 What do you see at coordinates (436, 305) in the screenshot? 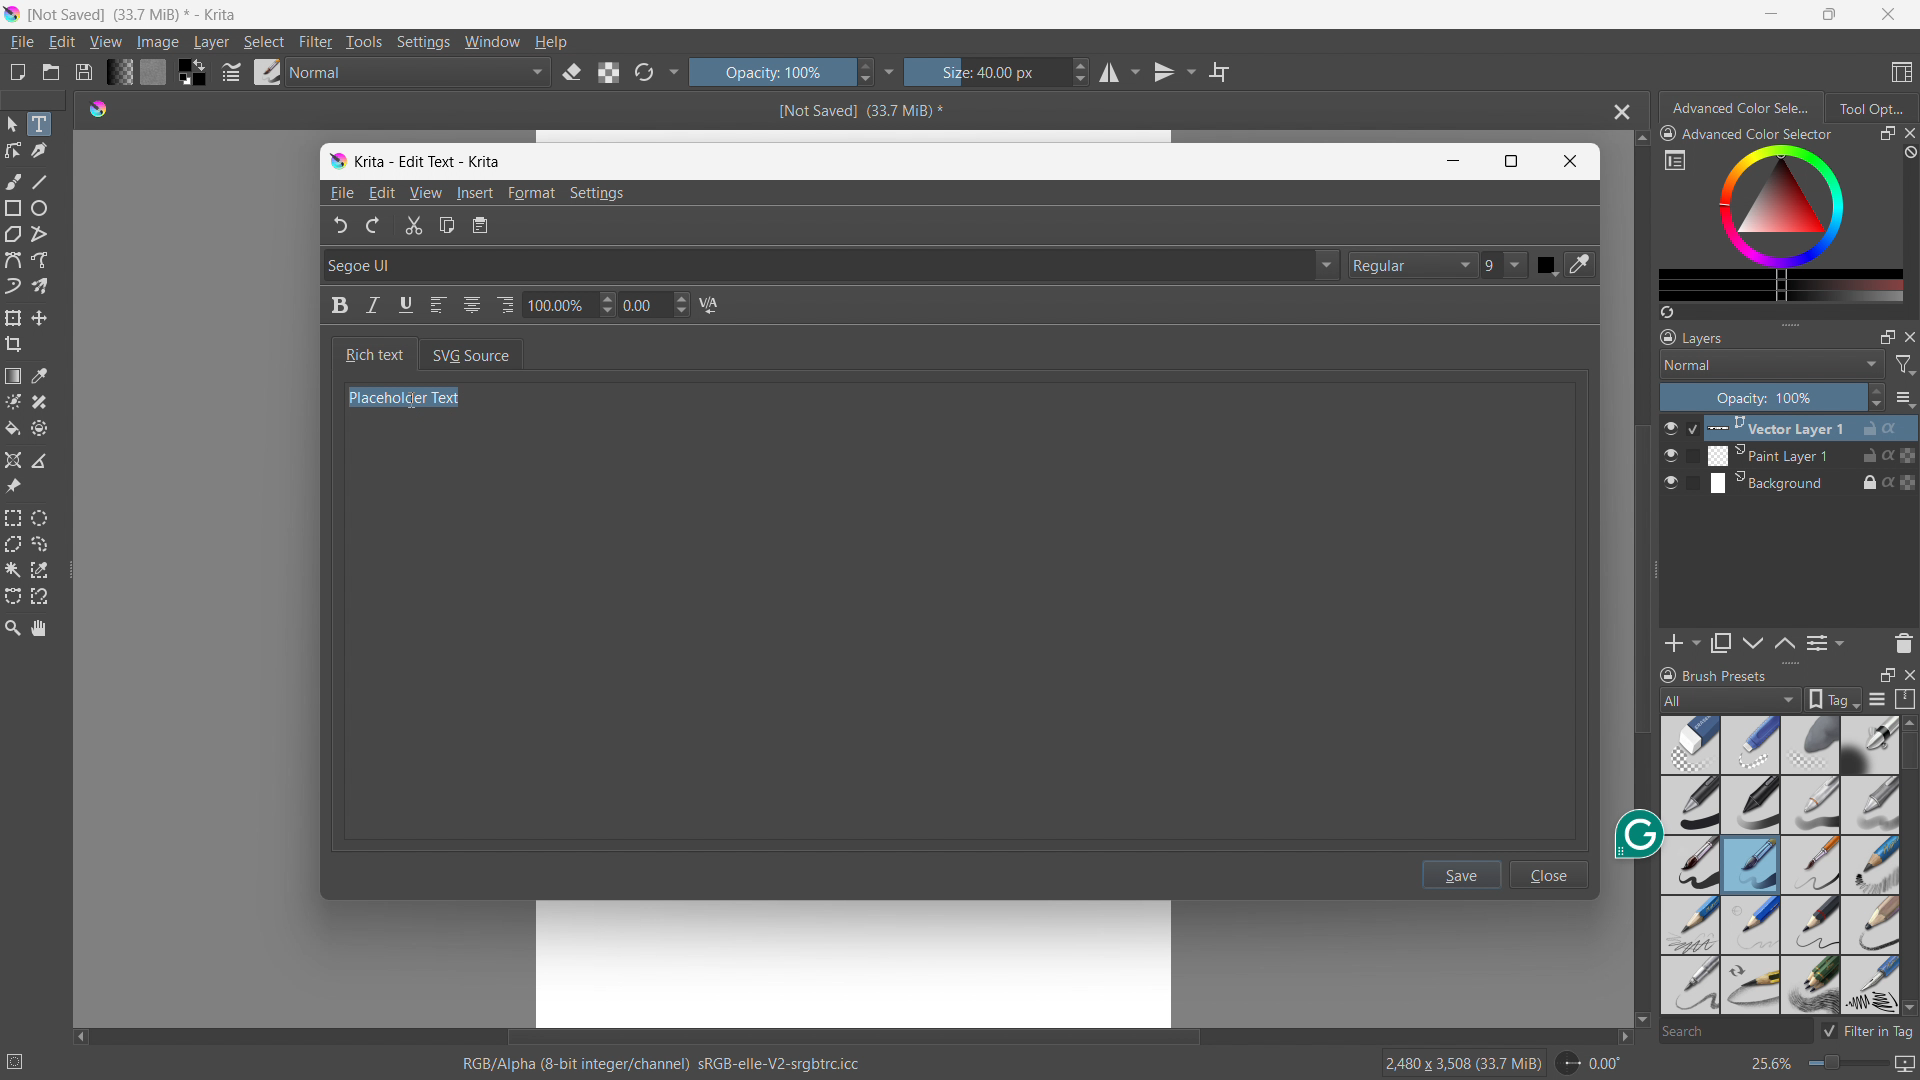
I see `align left` at bounding box center [436, 305].